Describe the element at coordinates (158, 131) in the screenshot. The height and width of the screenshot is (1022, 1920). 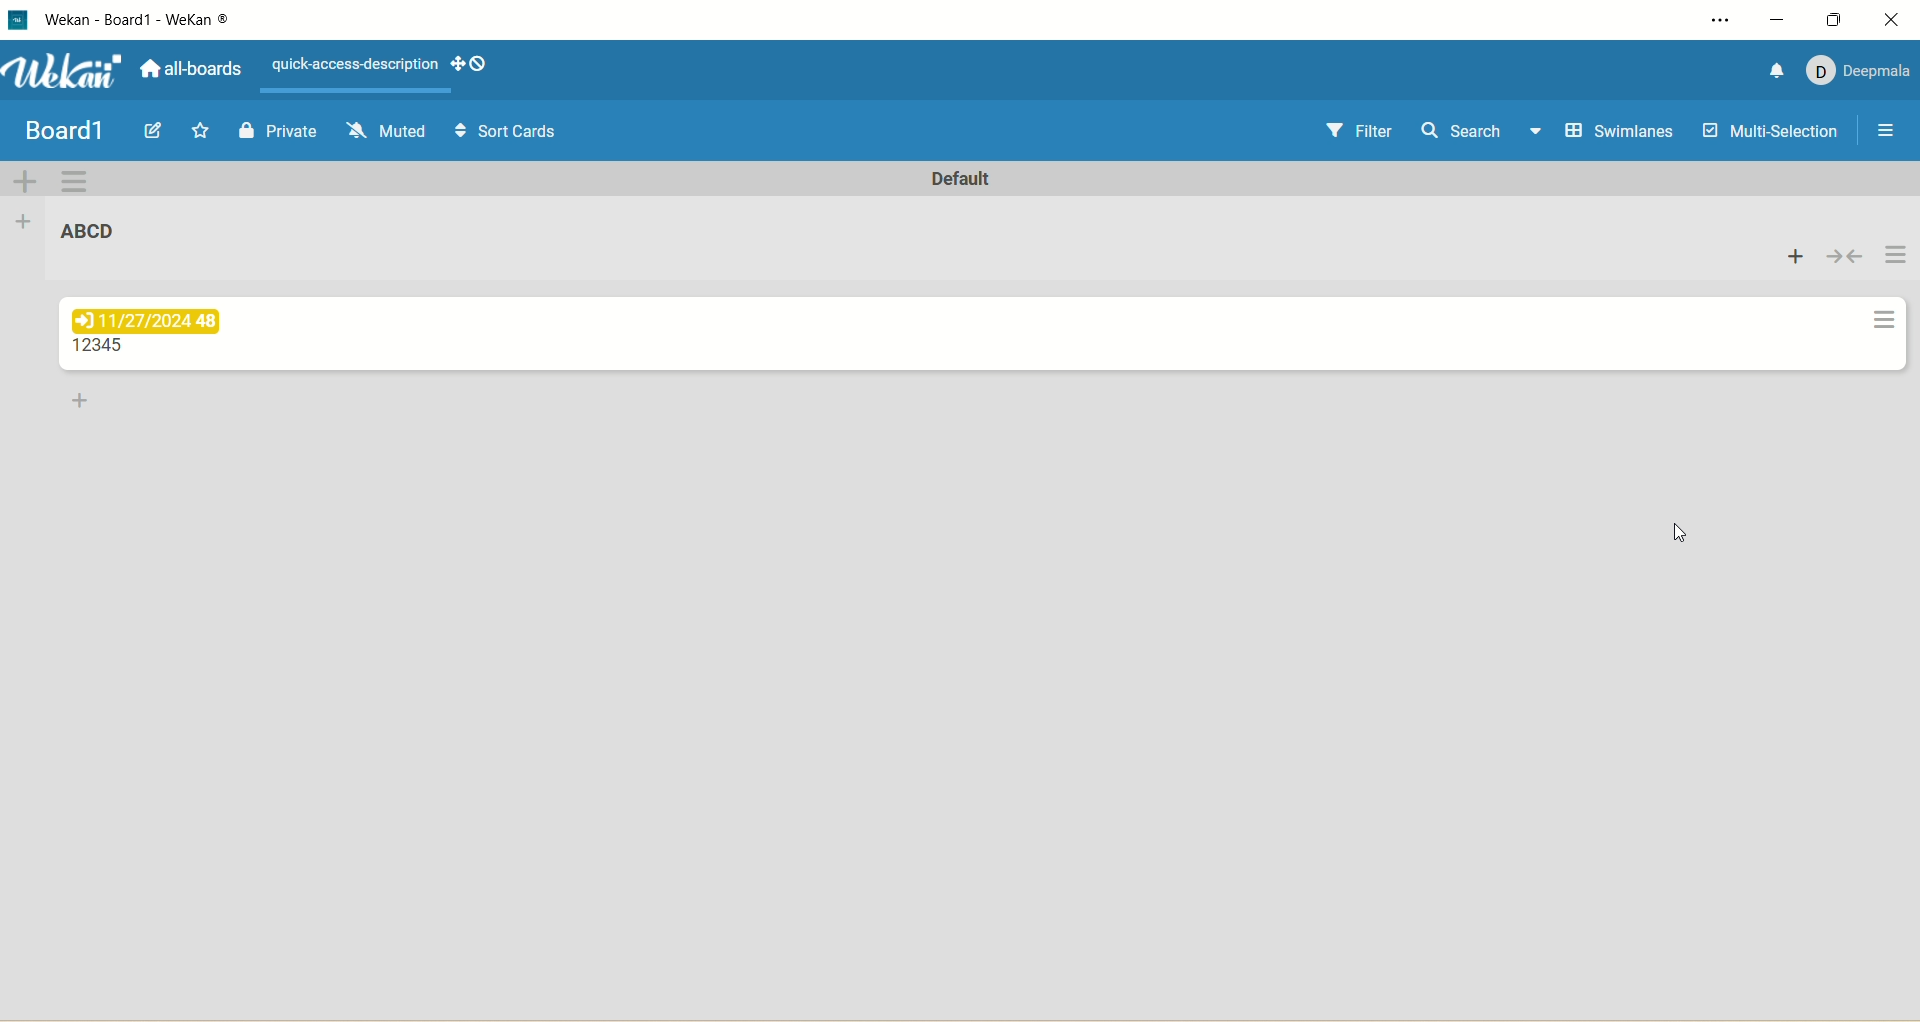
I see `edit` at that location.